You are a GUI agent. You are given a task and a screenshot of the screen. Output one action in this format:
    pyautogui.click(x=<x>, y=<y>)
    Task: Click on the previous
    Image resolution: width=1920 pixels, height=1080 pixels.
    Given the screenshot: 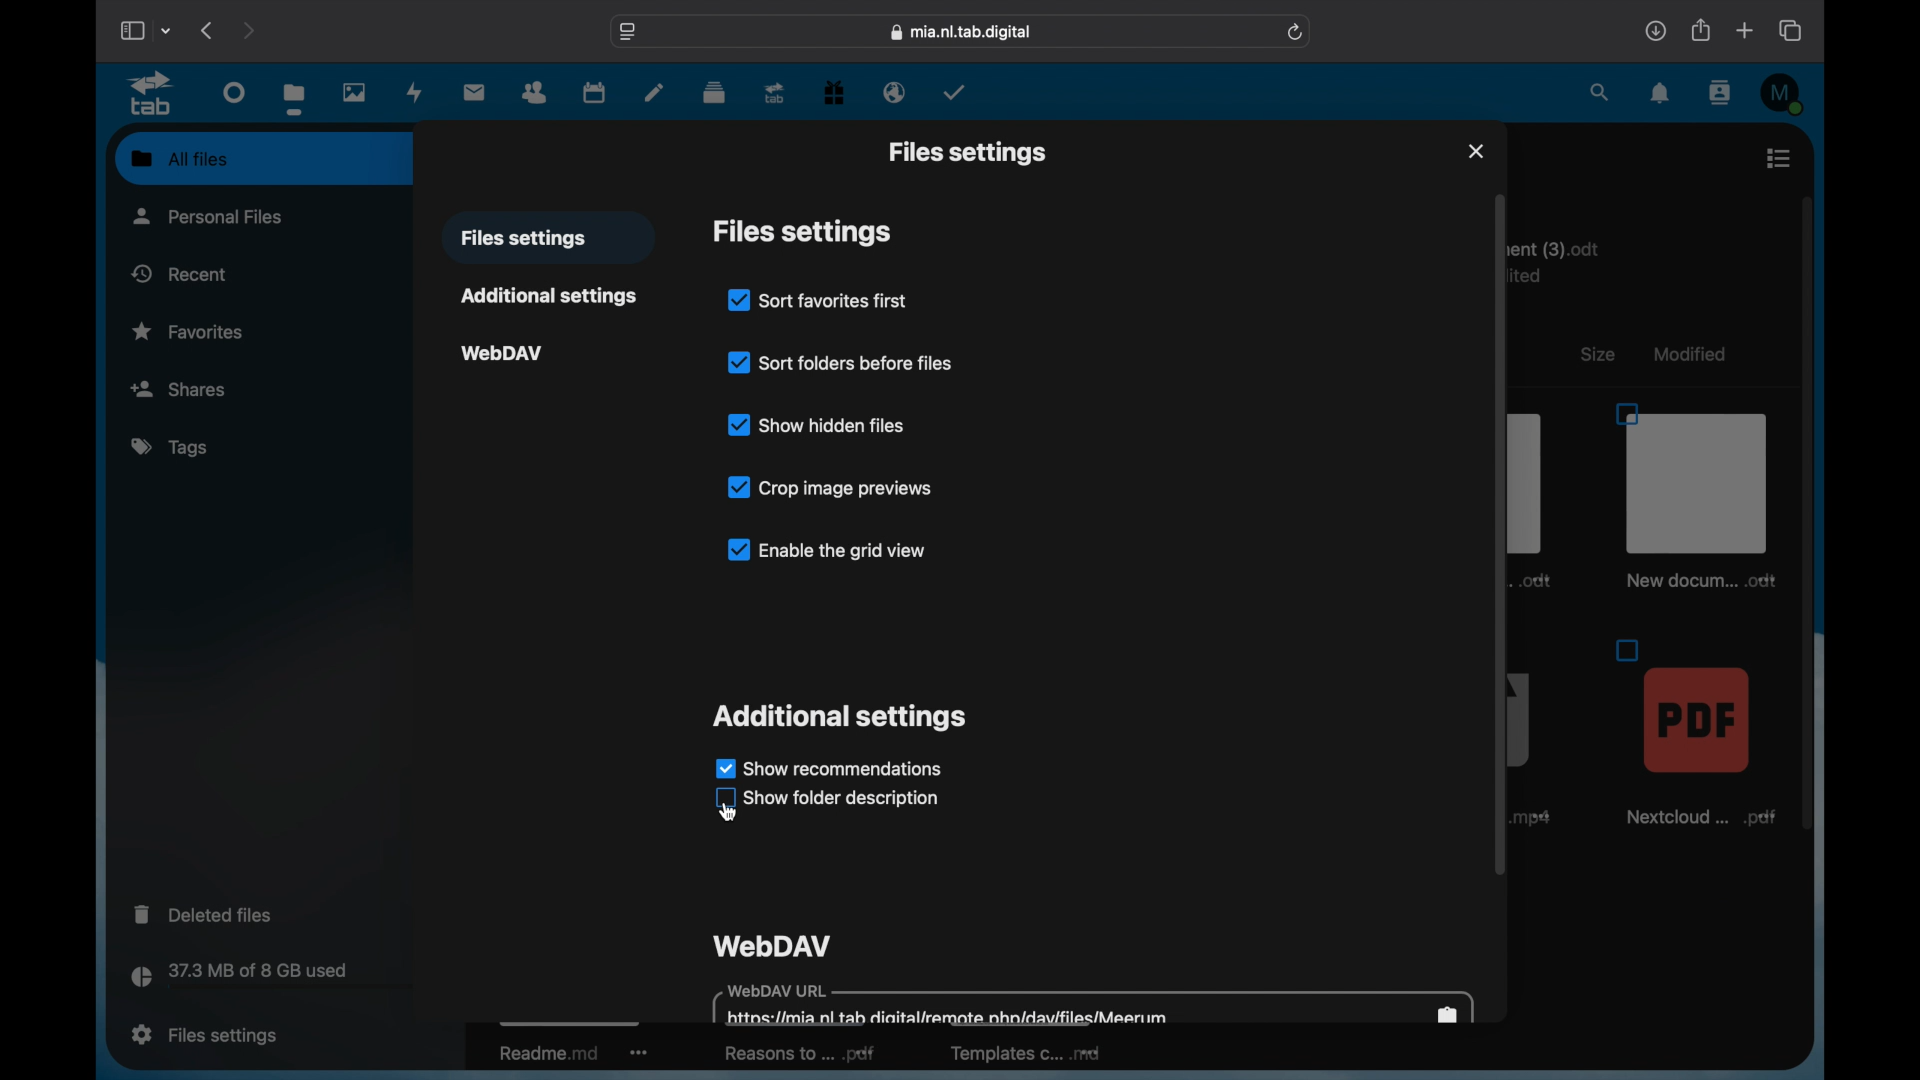 What is the action you would take?
    pyautogui.click(x=209, y=30)
    